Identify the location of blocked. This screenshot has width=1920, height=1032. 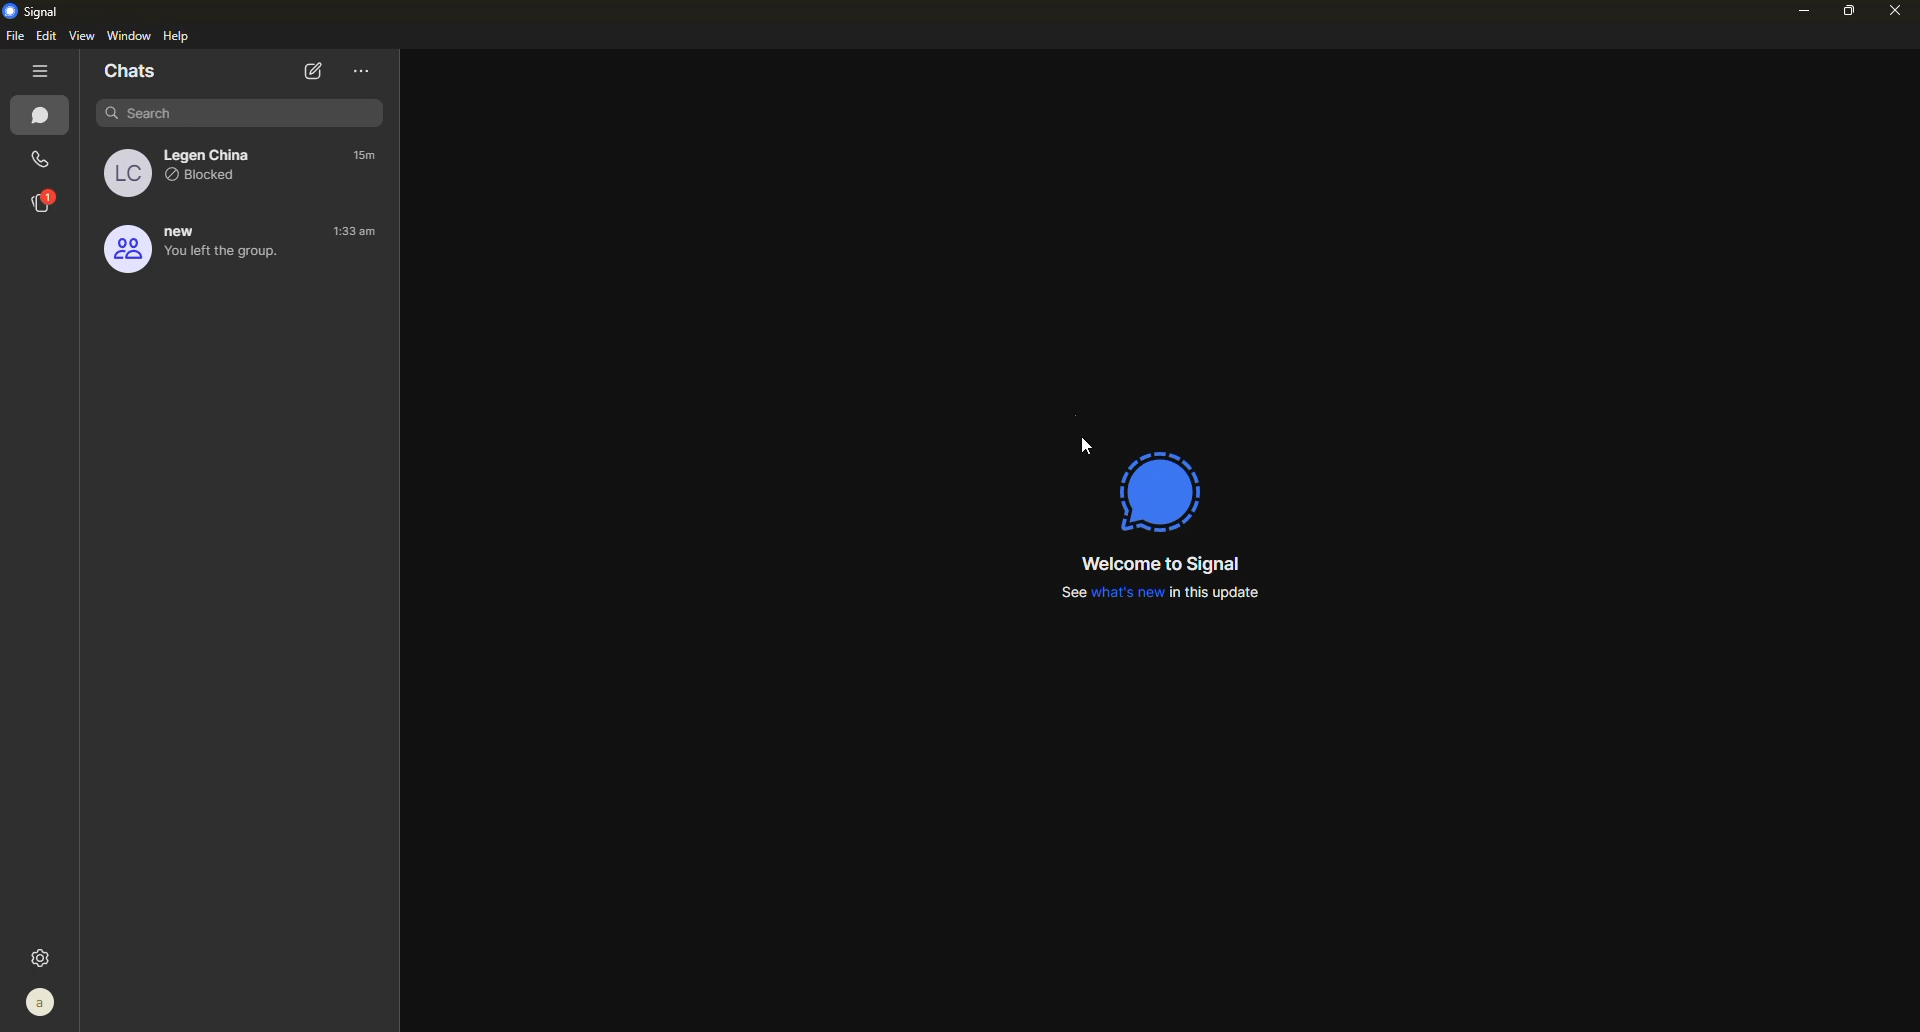
(210, 181).